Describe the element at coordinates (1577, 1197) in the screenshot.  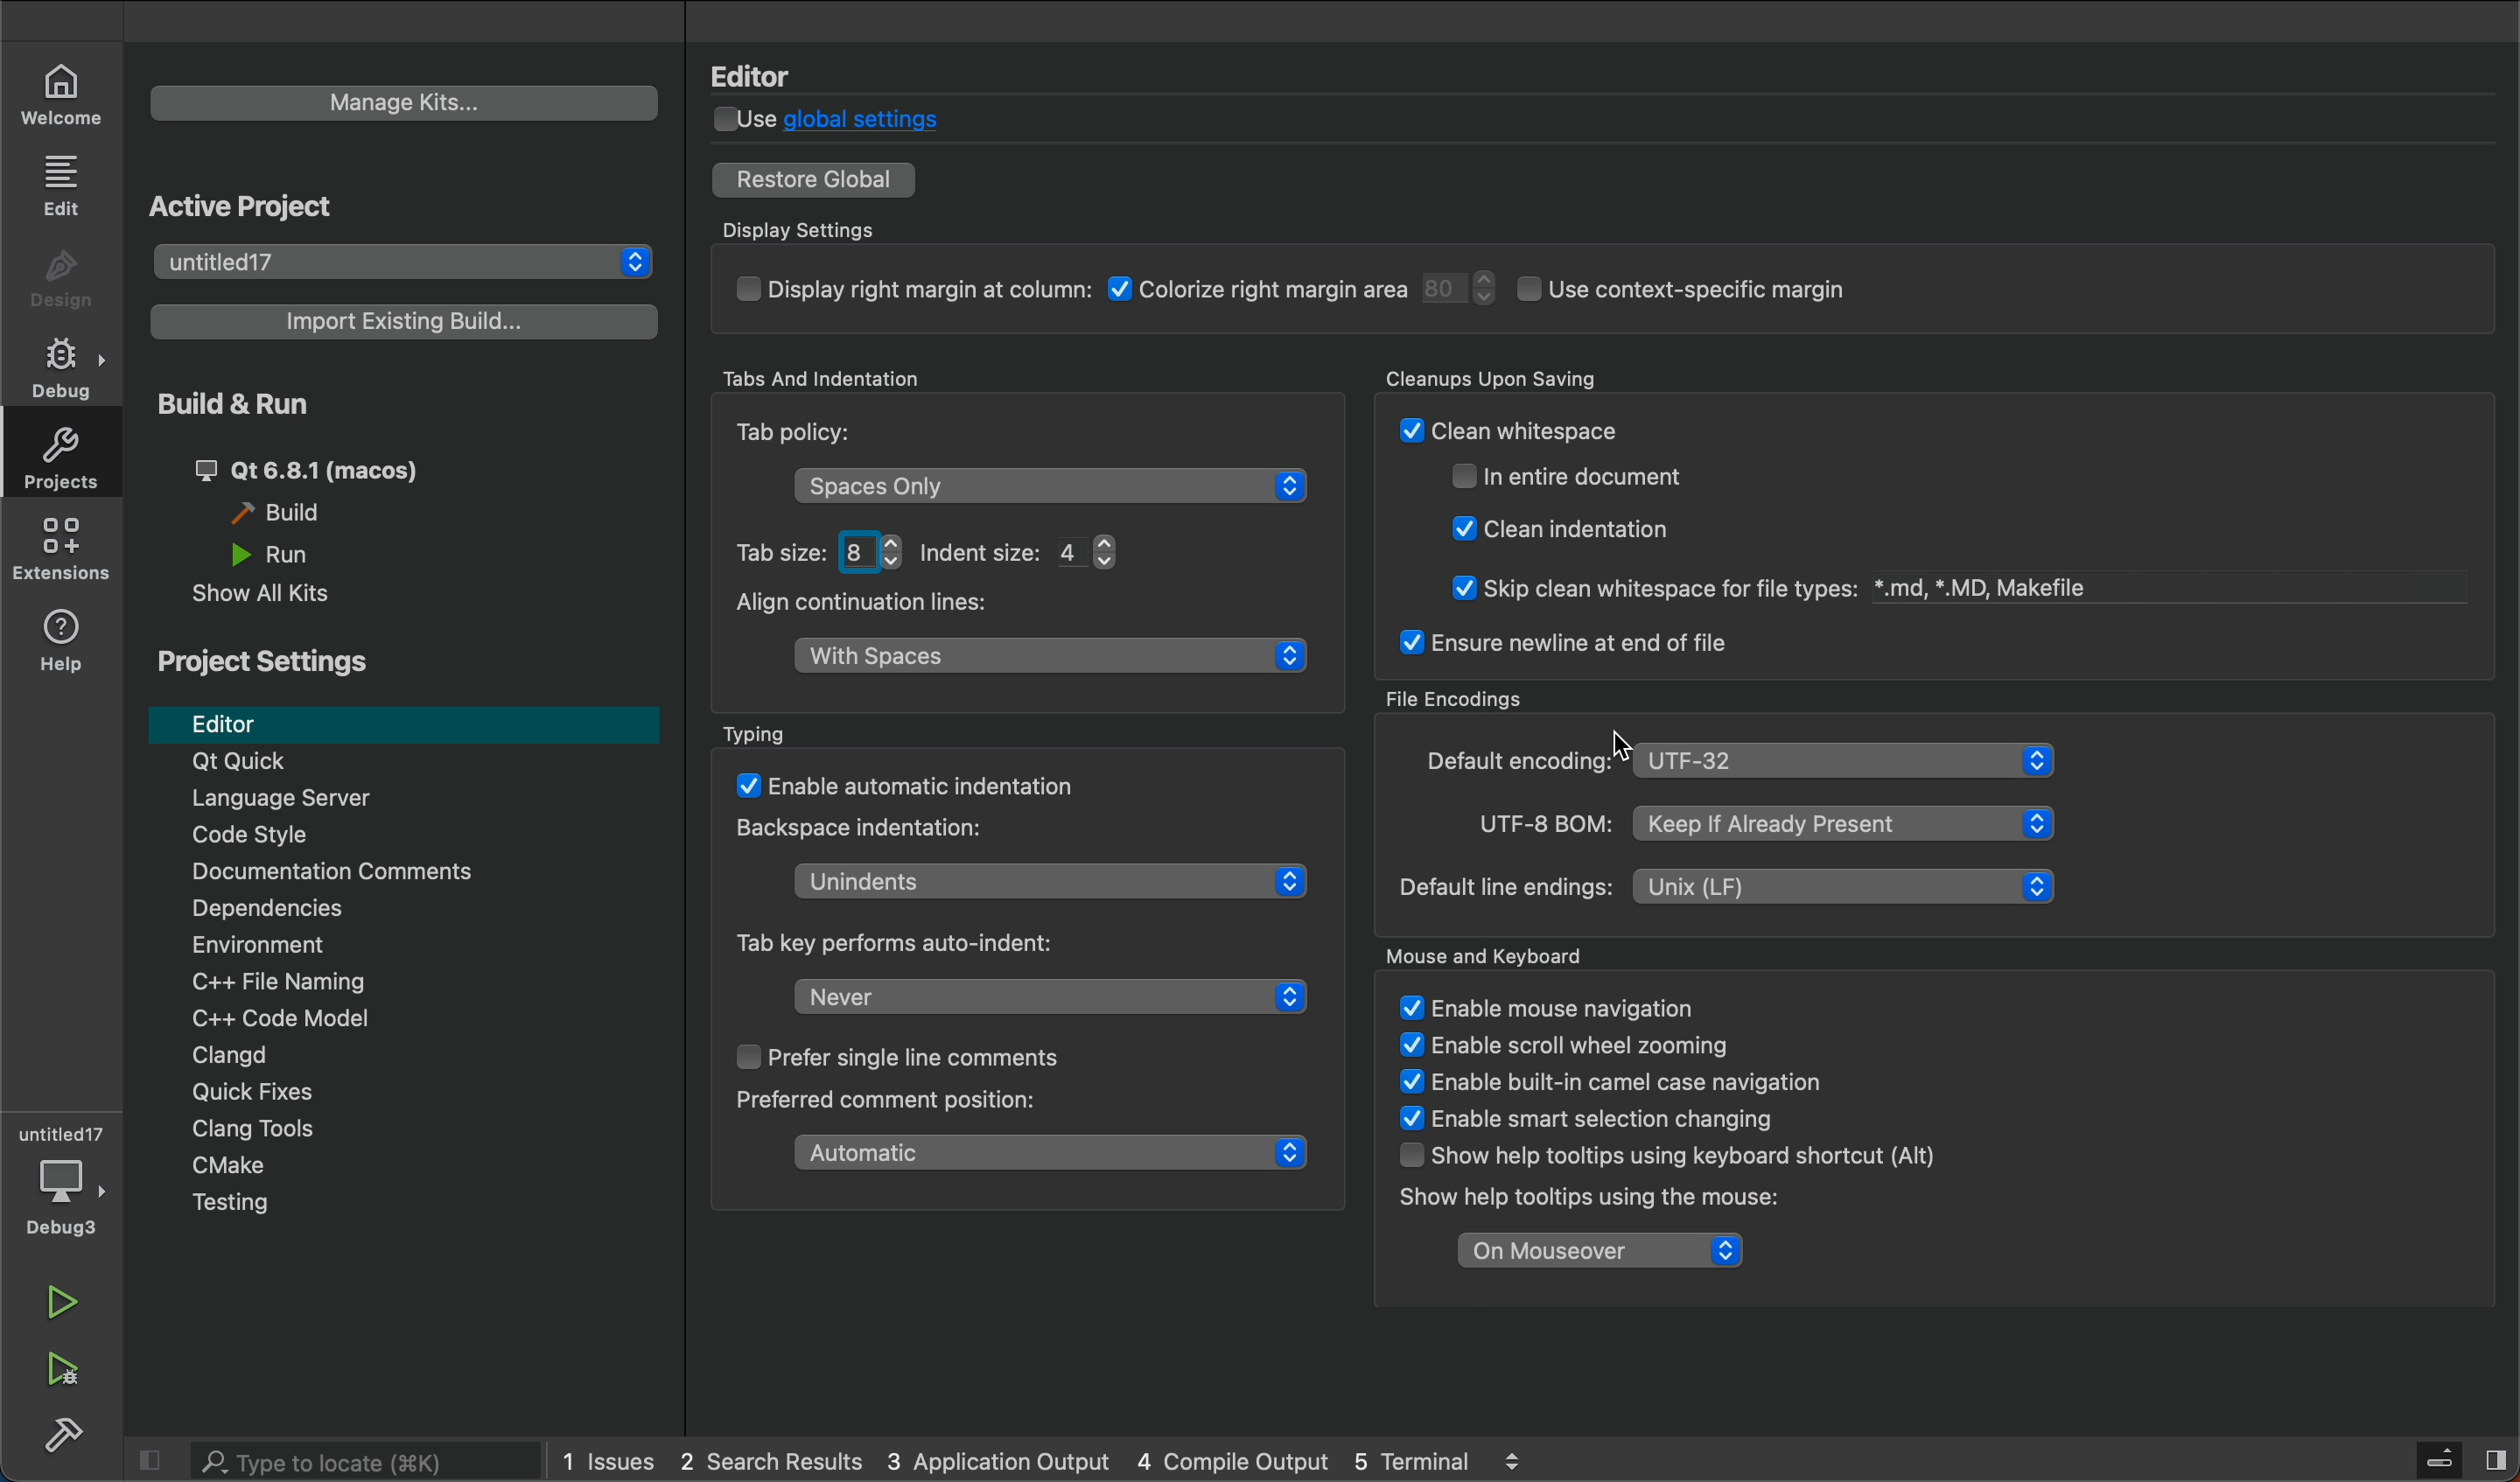
I see `Show help tooltips using the mouse:` at that location.